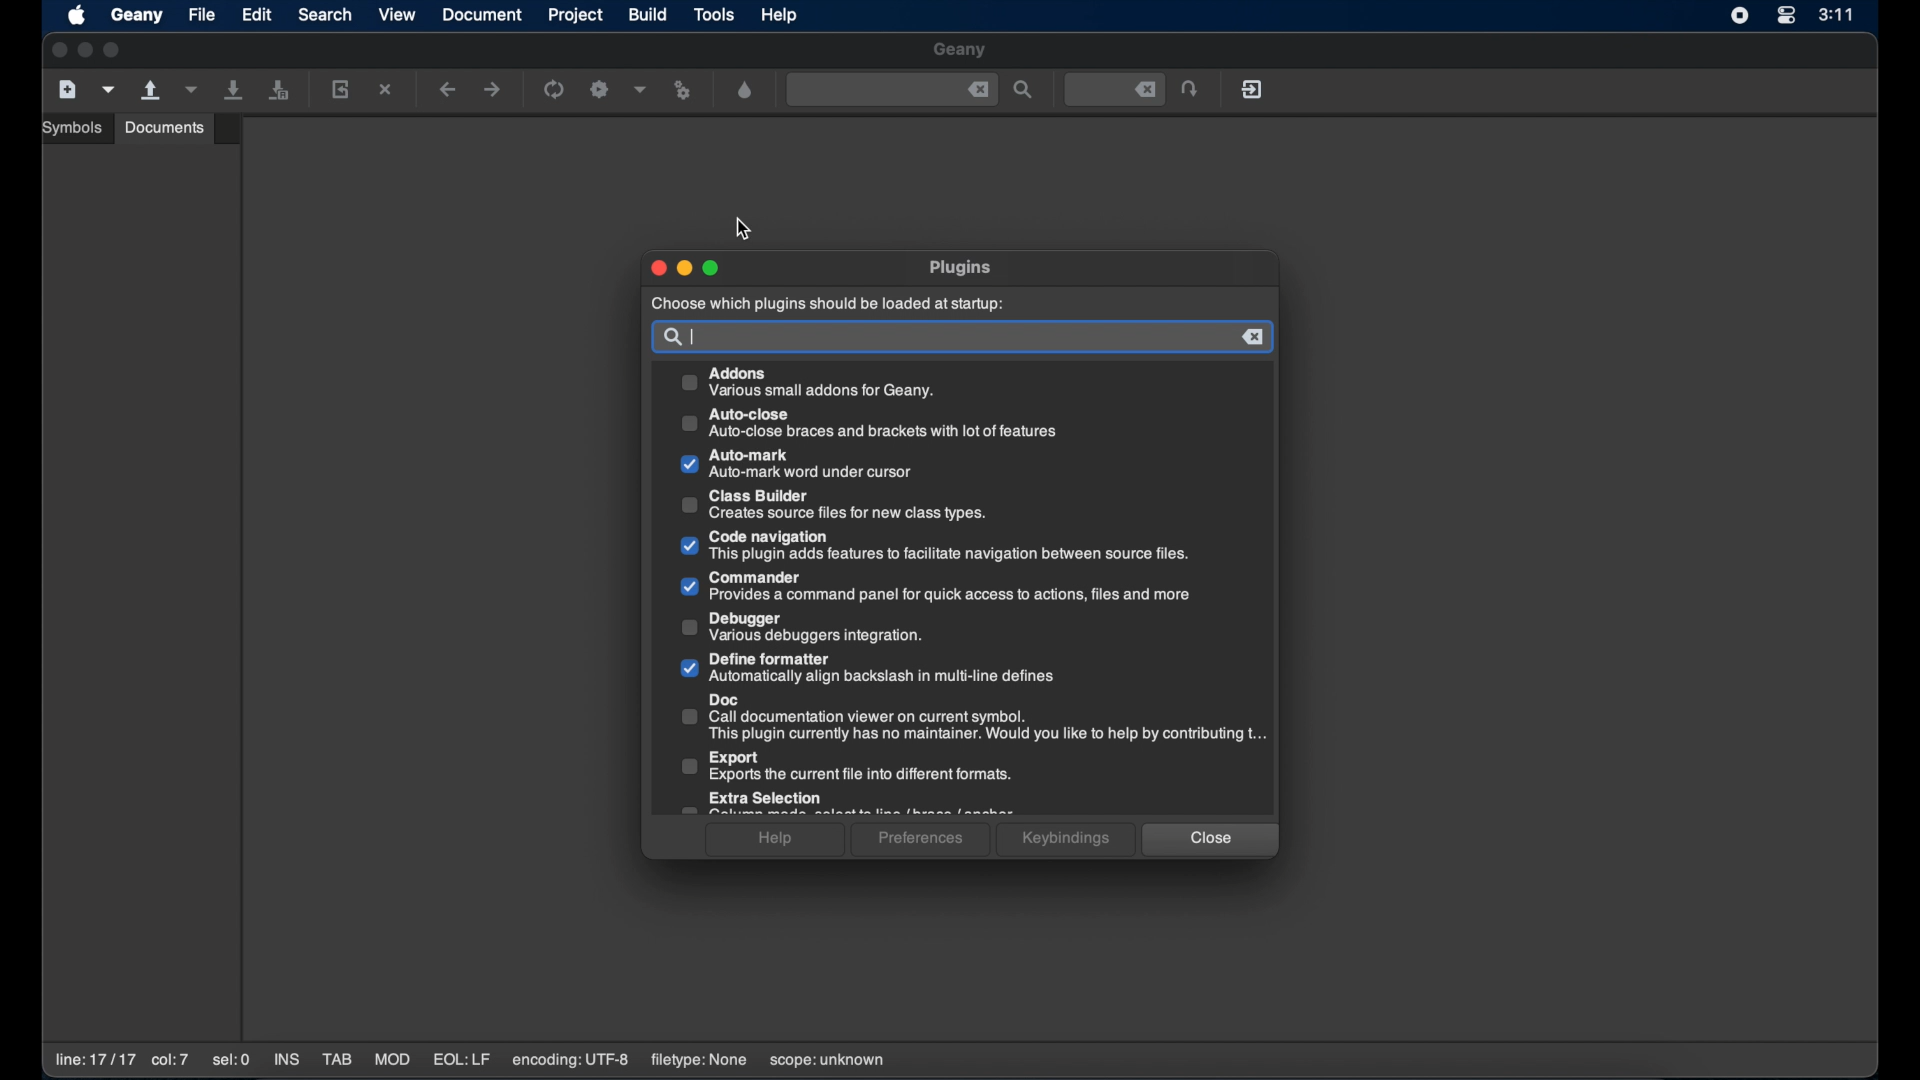  Describe the element at coordinates (79, 17) in the screenshot. I see `apple icon` at that location.